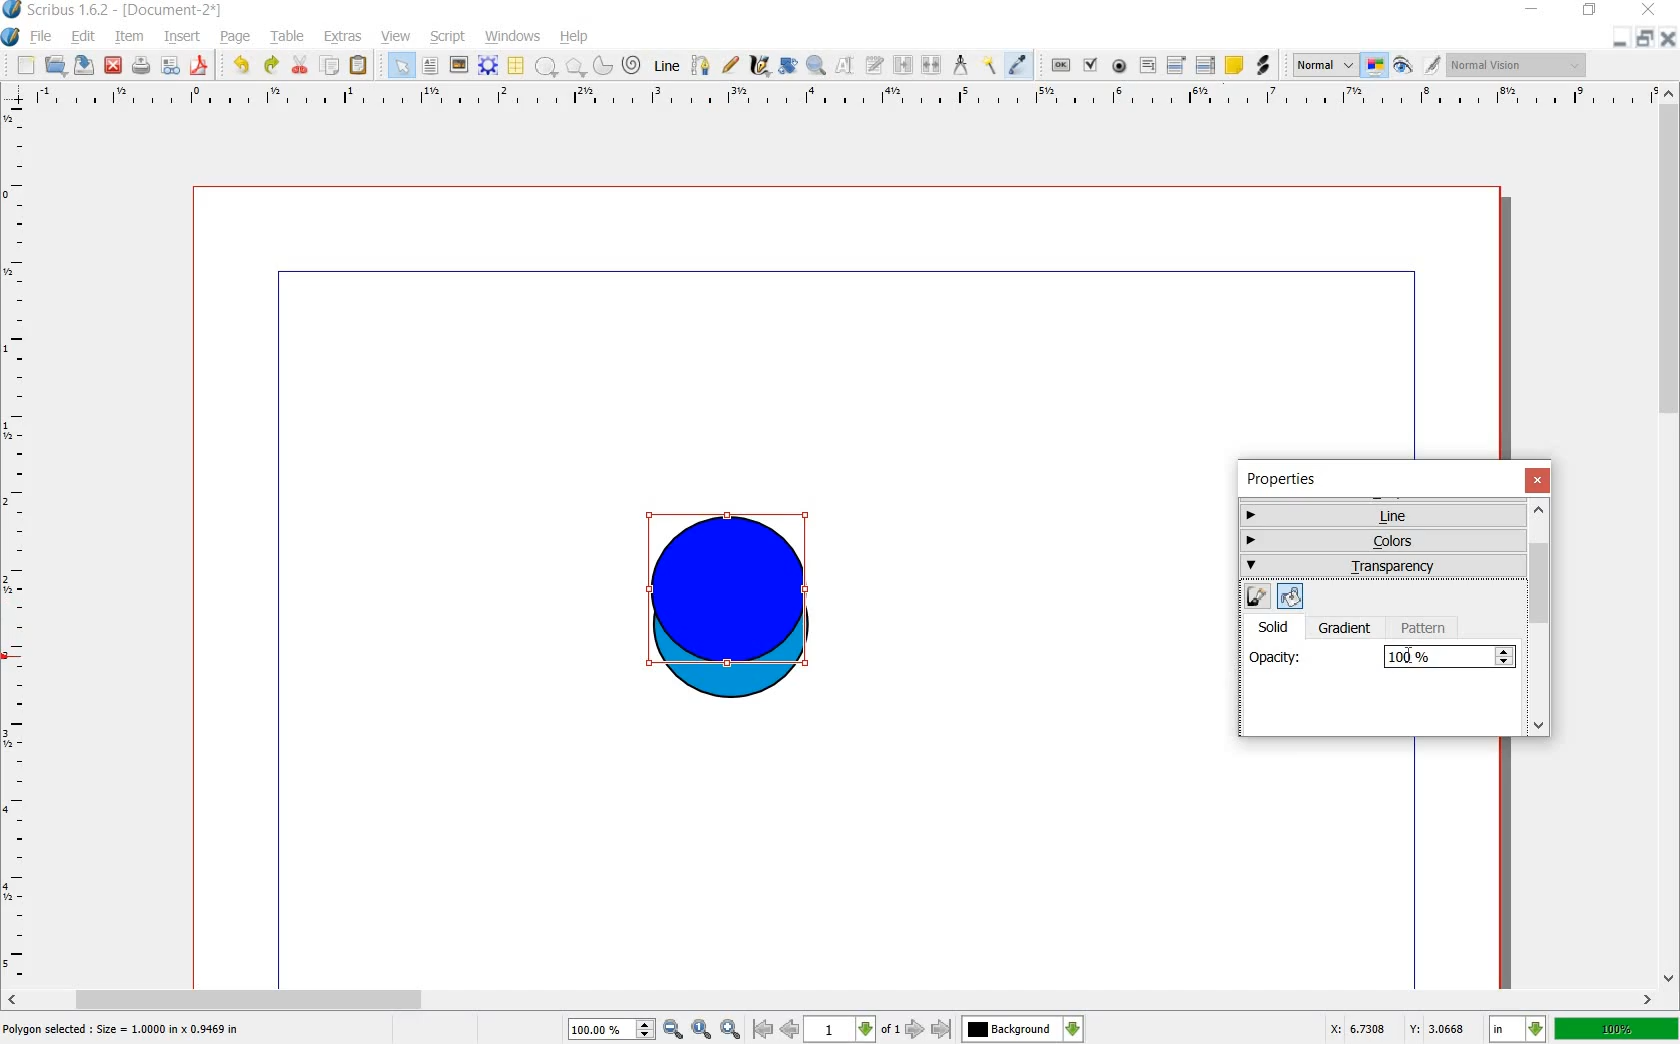 The width and height of the screenshot is (1680, 1044). What do you see at coordinates (934, 66) in the screenshot?
I see `unlink text frames` at bounding box center [934, 66].